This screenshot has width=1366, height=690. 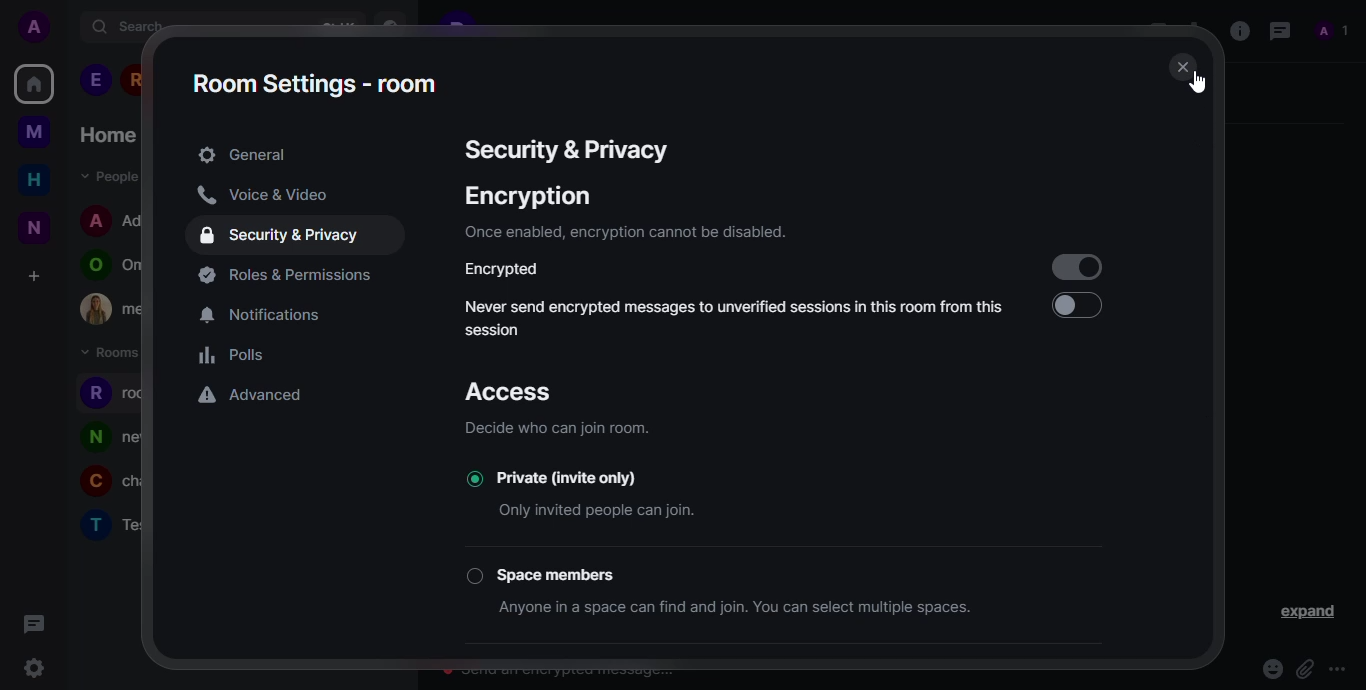 What do you see at coordinates (254, 395) in the screenshot?
I see `Advanced` at bounding box center [254, 395].